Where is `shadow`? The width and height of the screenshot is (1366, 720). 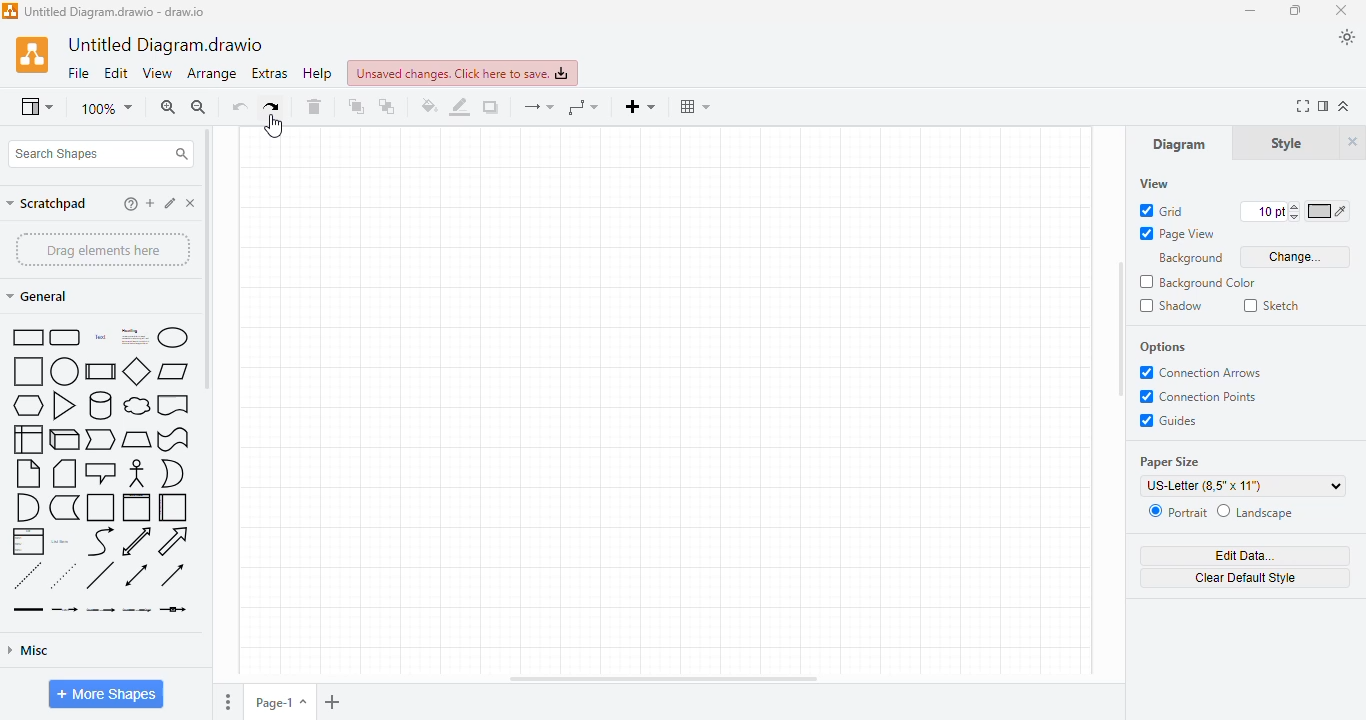 shadow is located at coordinates (491, 106).